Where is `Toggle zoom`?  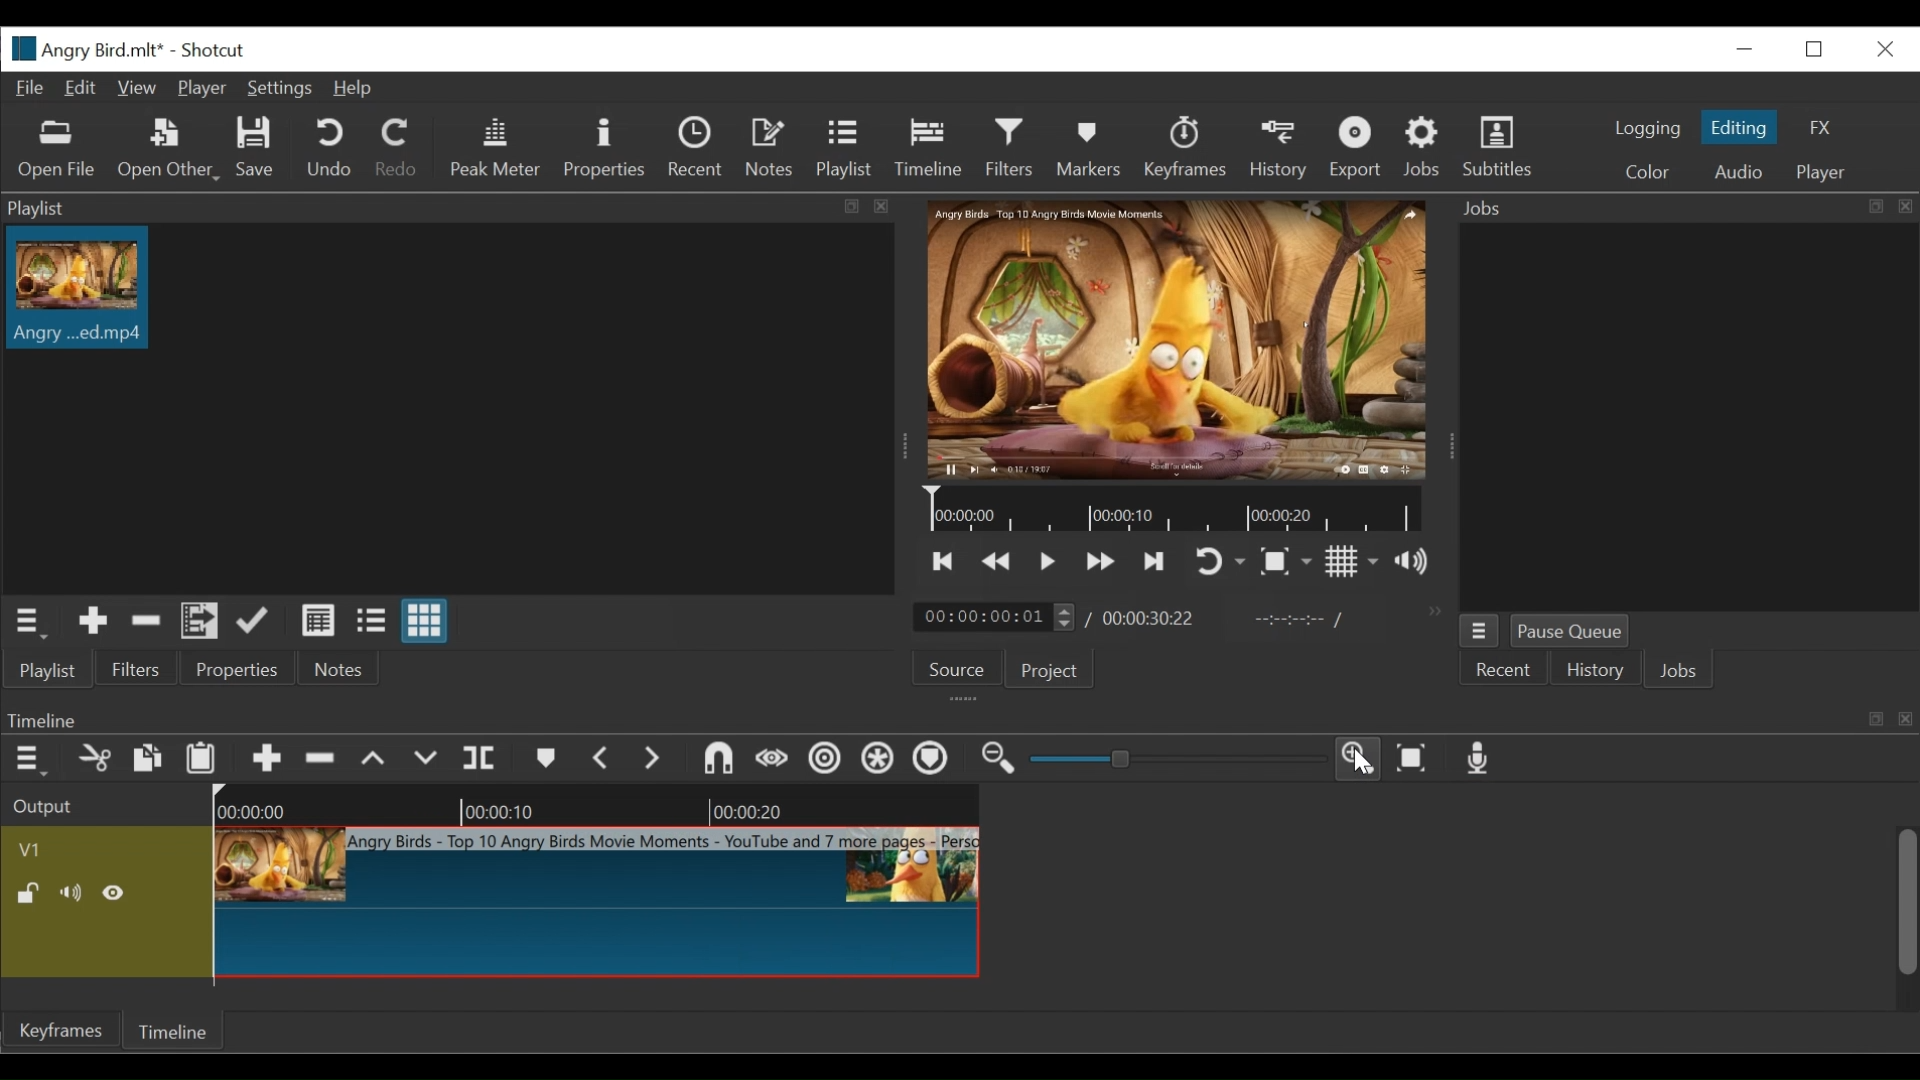 Toggle zoom is located at coordinates (1285, 561).